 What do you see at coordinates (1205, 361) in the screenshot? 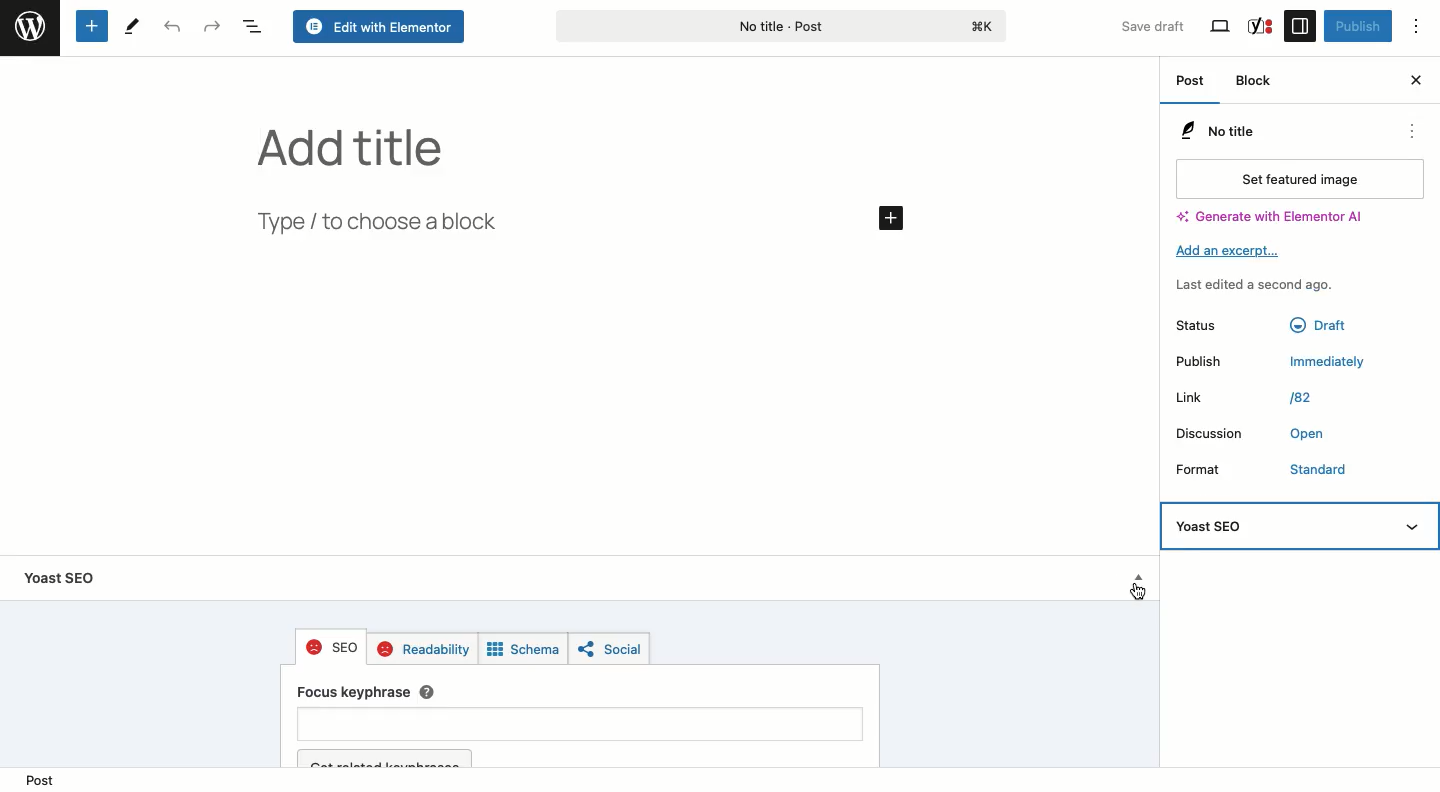
I see `Publish` at bounding box center [1205, 361].